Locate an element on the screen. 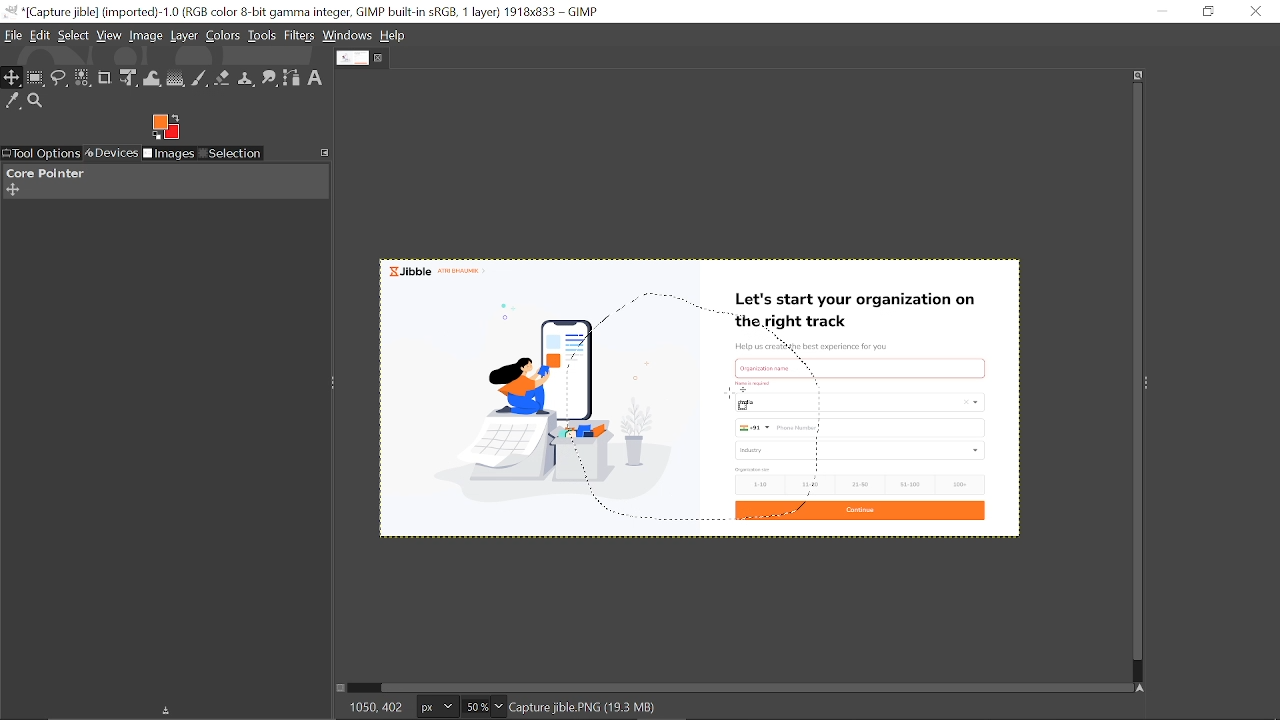 The image size is (1280, 720). industry is located at coordinates (862, 450).